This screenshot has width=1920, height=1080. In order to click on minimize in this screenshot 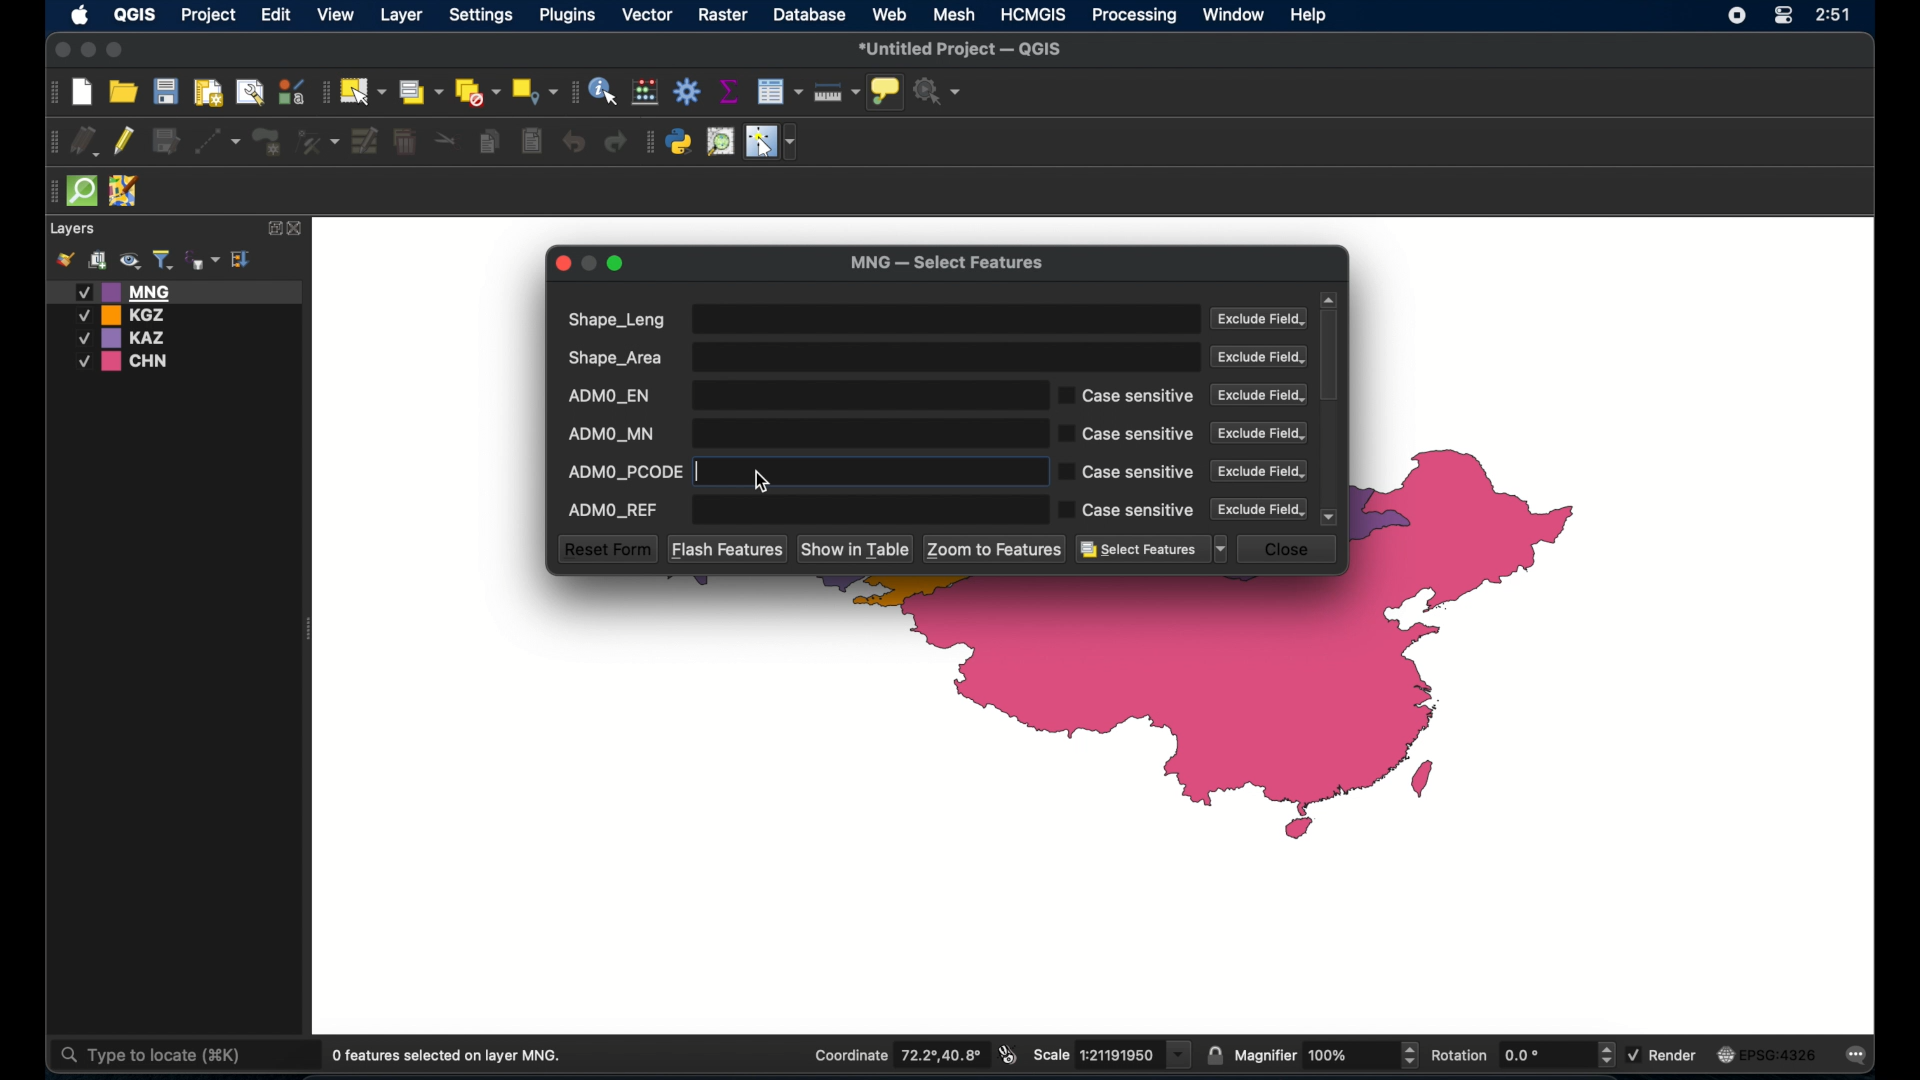, I will do `click(90, 51)`.